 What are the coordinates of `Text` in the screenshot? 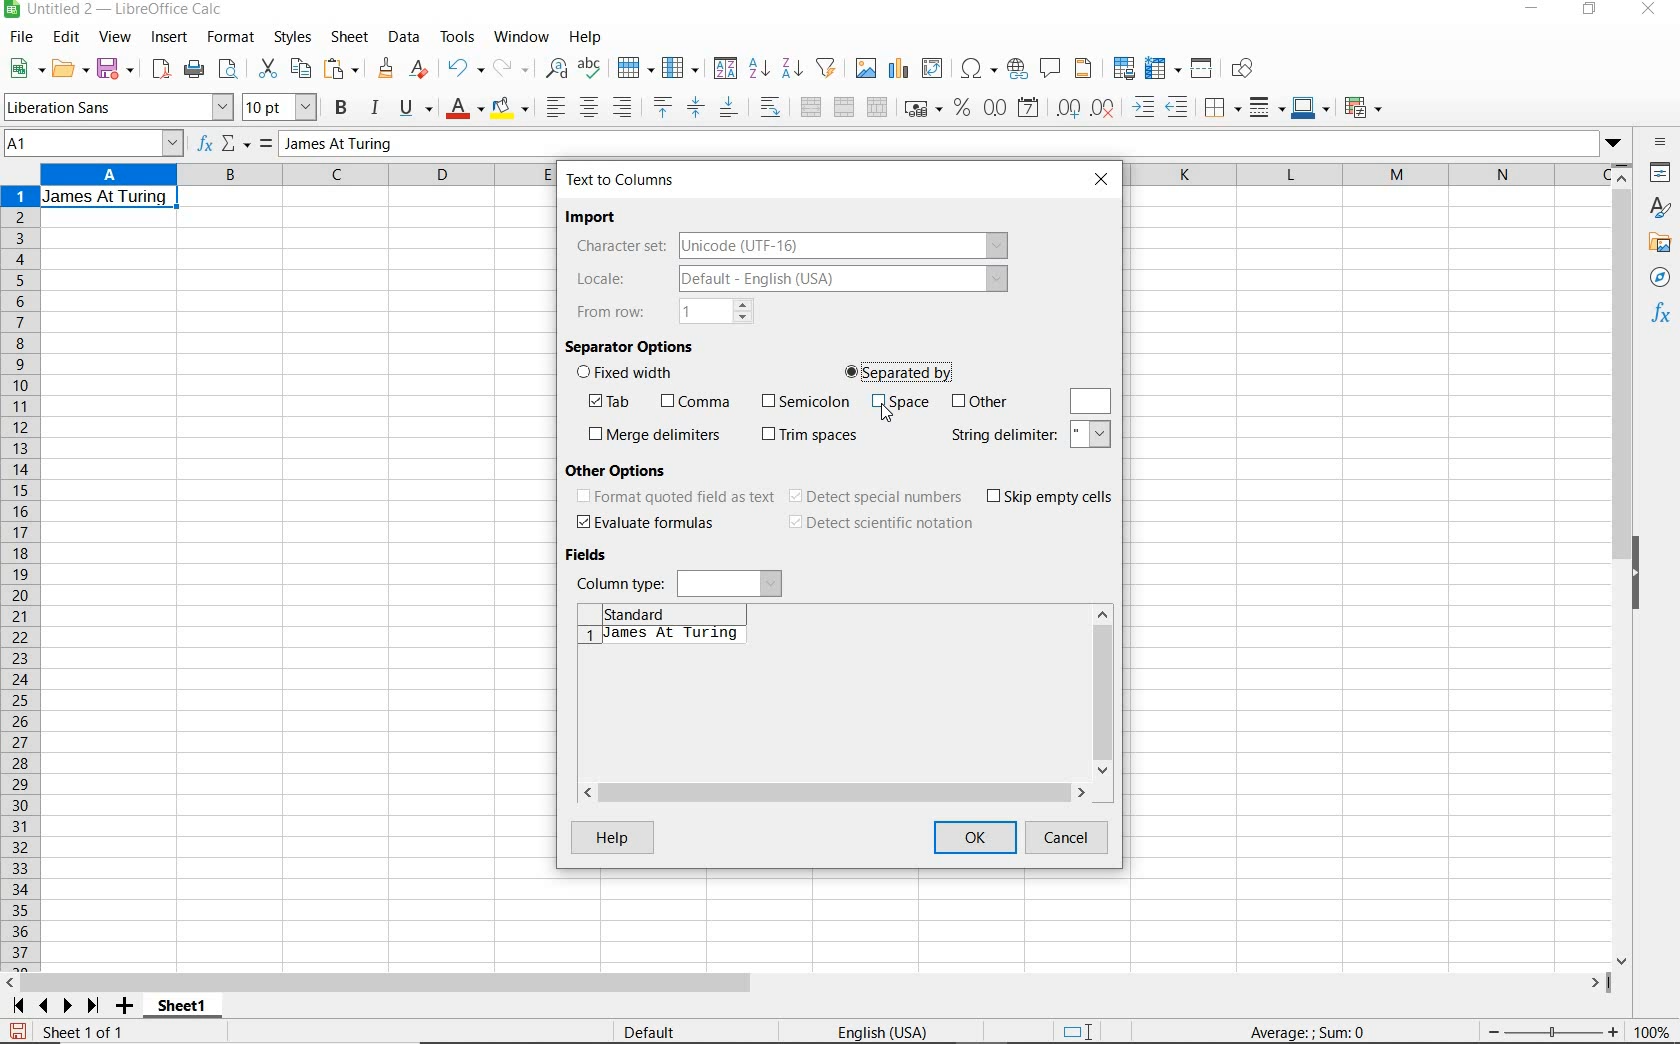 It's located at (106, 196).